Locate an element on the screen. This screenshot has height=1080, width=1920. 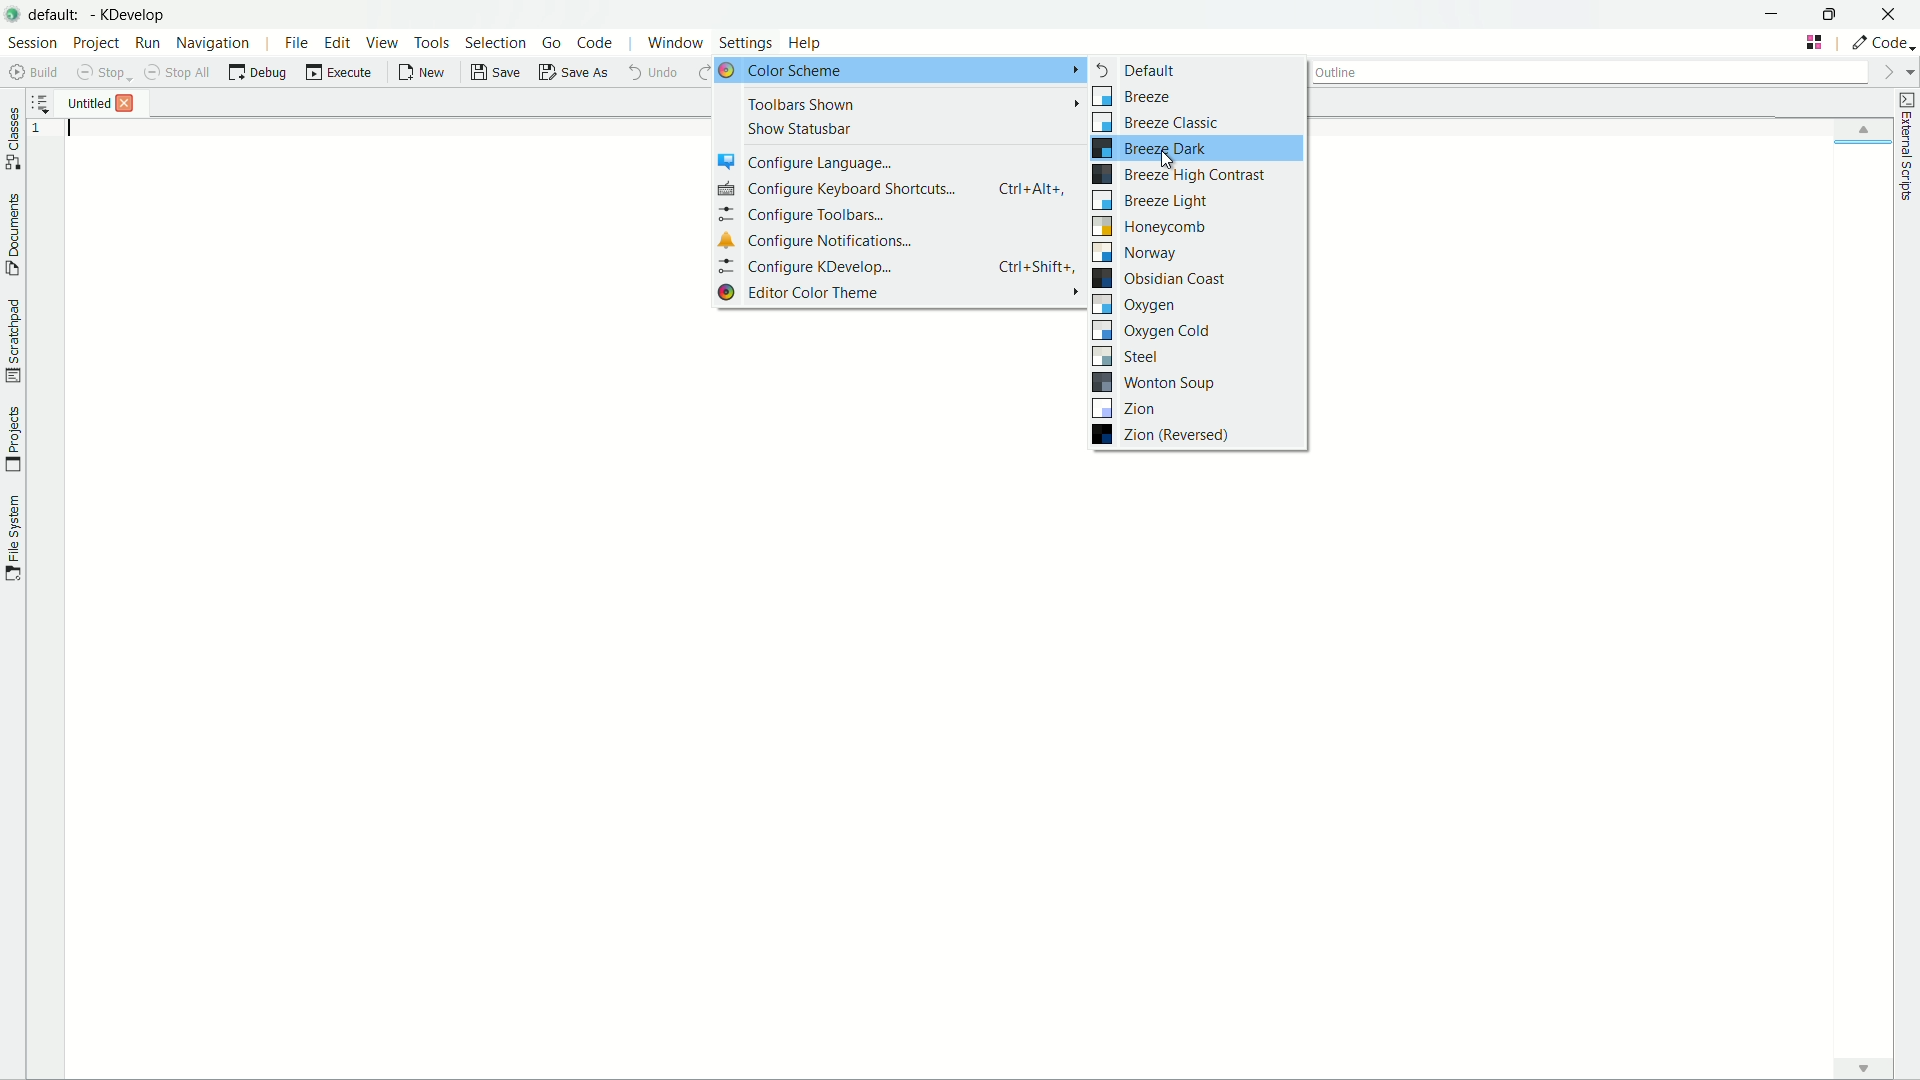
app icon is located at coordinates (13, 12).